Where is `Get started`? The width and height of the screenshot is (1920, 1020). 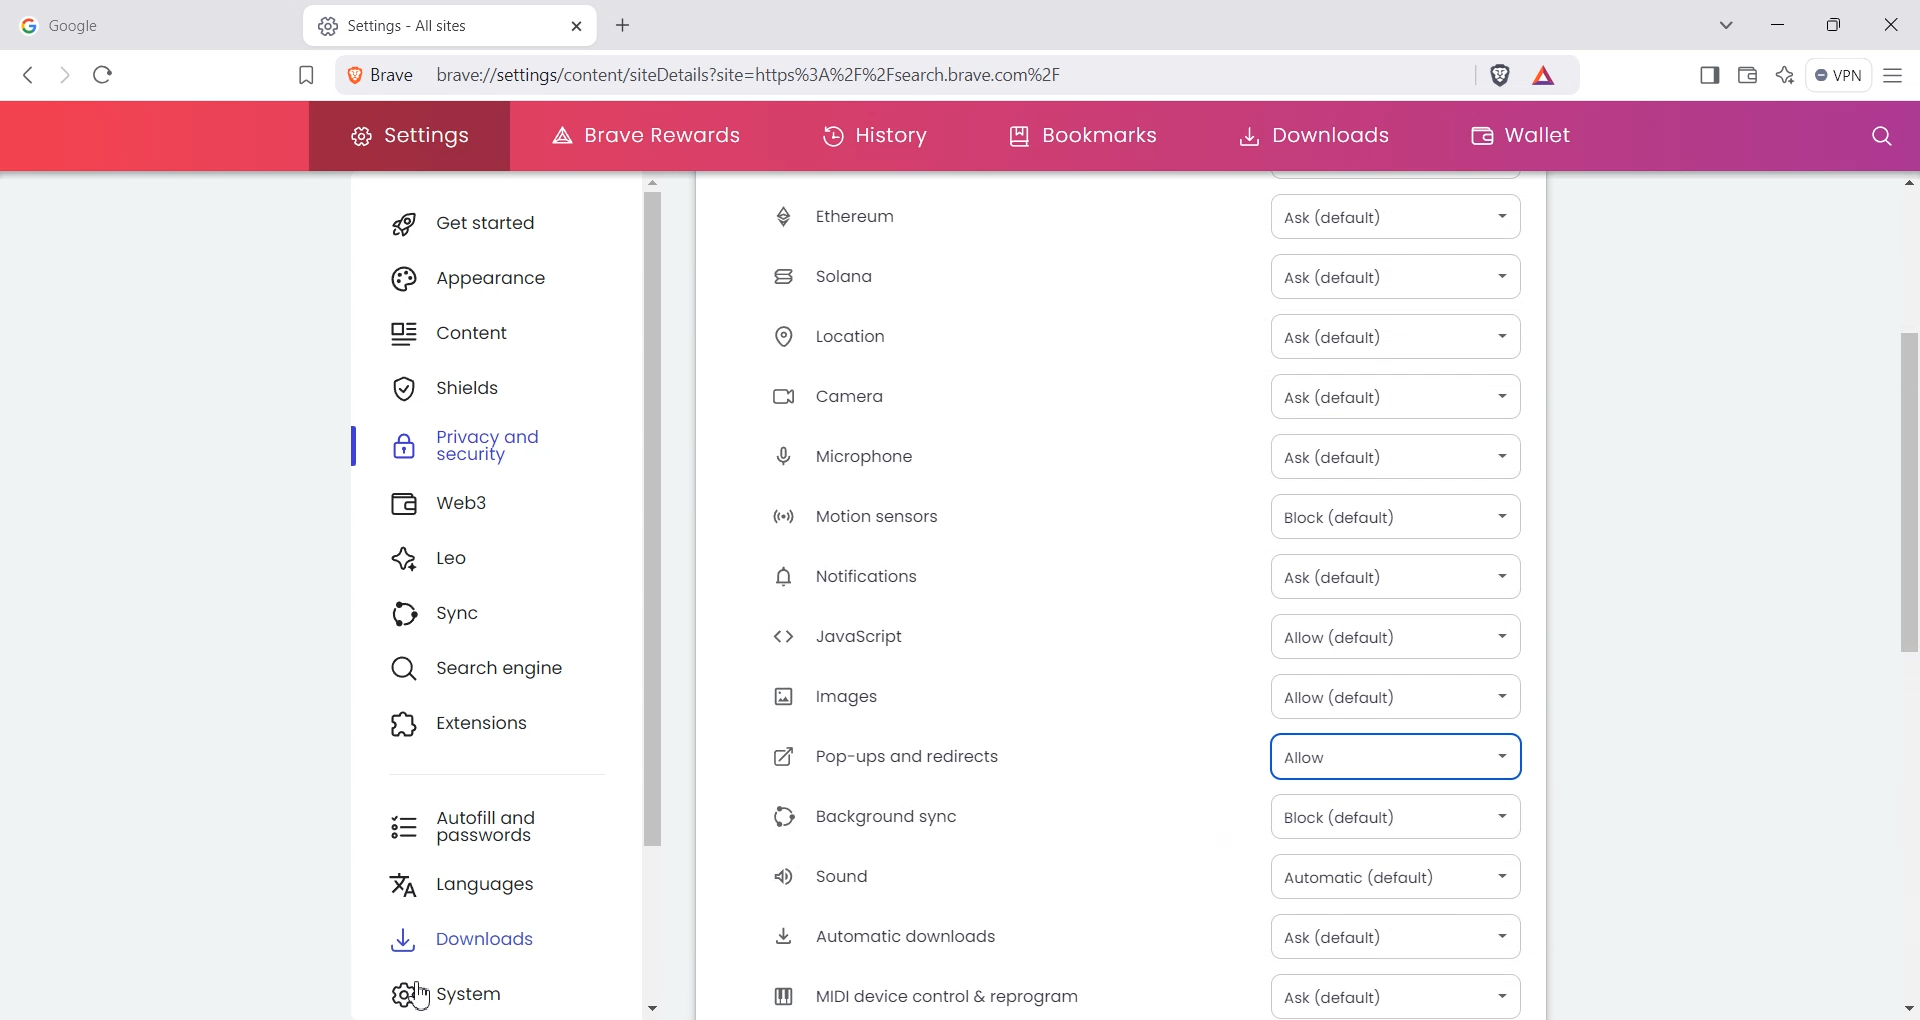 Get started is located at coordinates (491, 223).